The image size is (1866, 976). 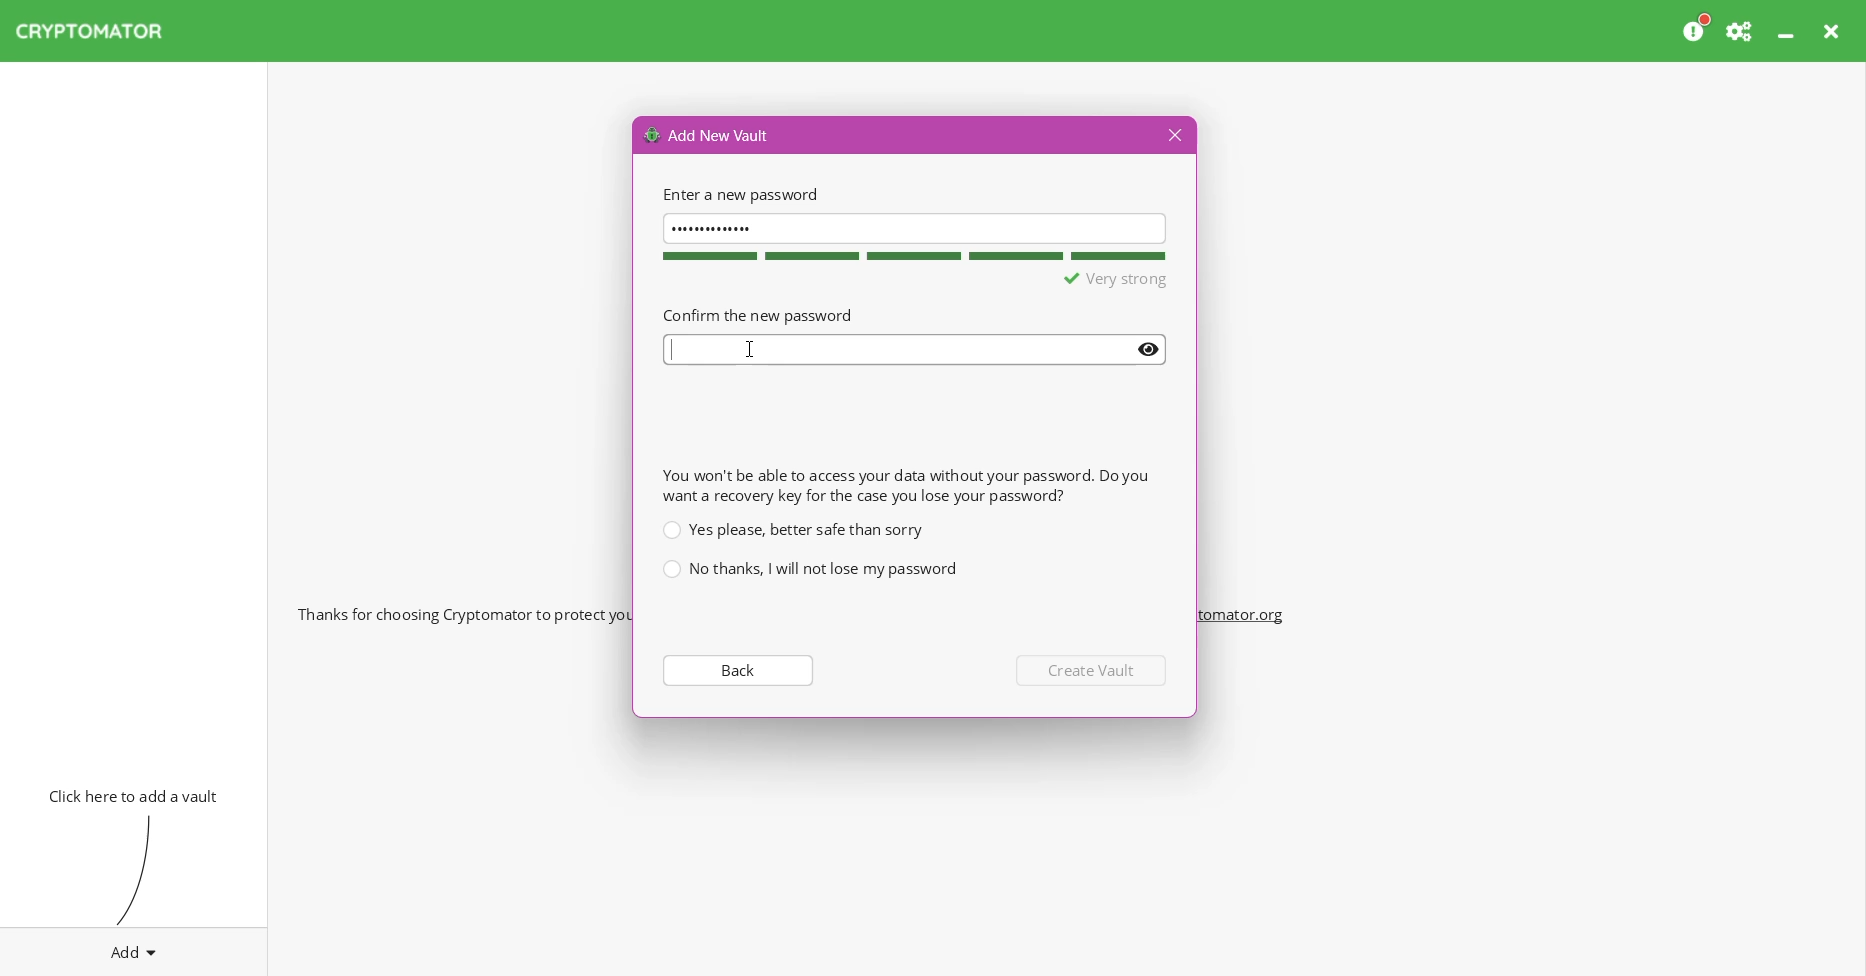 I want to click on Yes please, better safe than sorry, so click(x=792, y=529).